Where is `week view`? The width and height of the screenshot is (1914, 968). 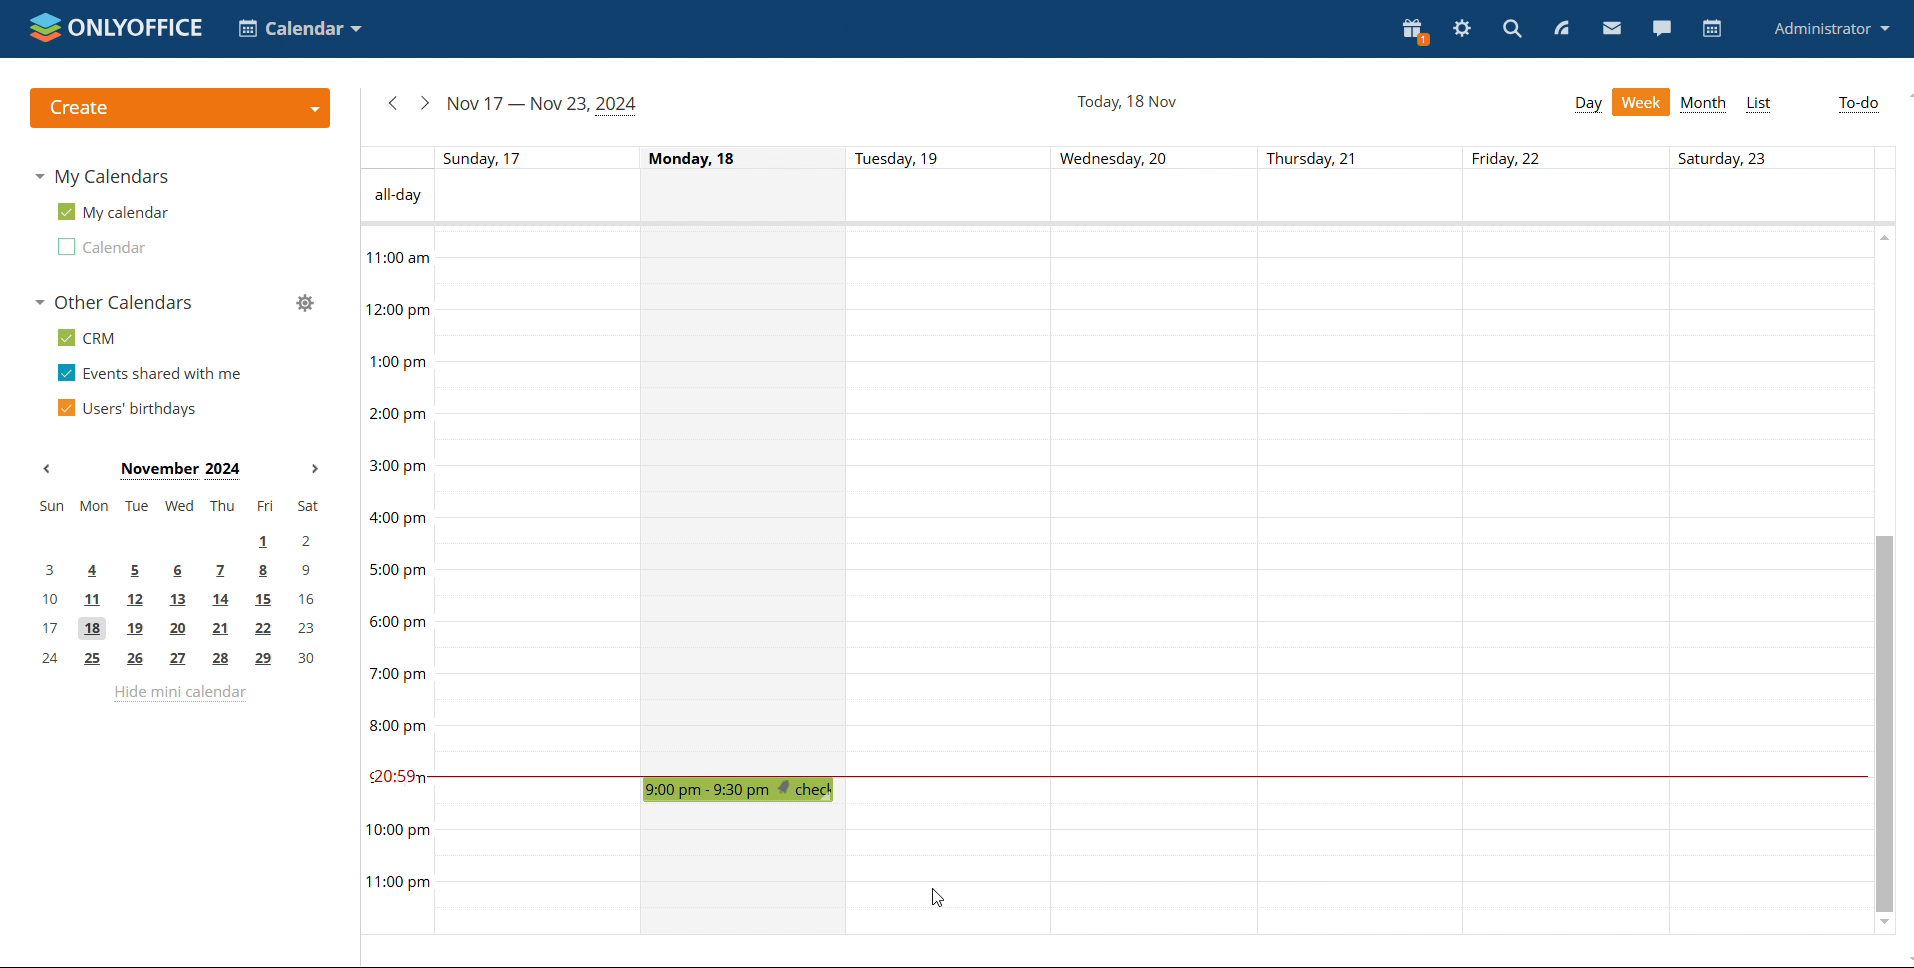
week view is located at coordinates (1643, 102).